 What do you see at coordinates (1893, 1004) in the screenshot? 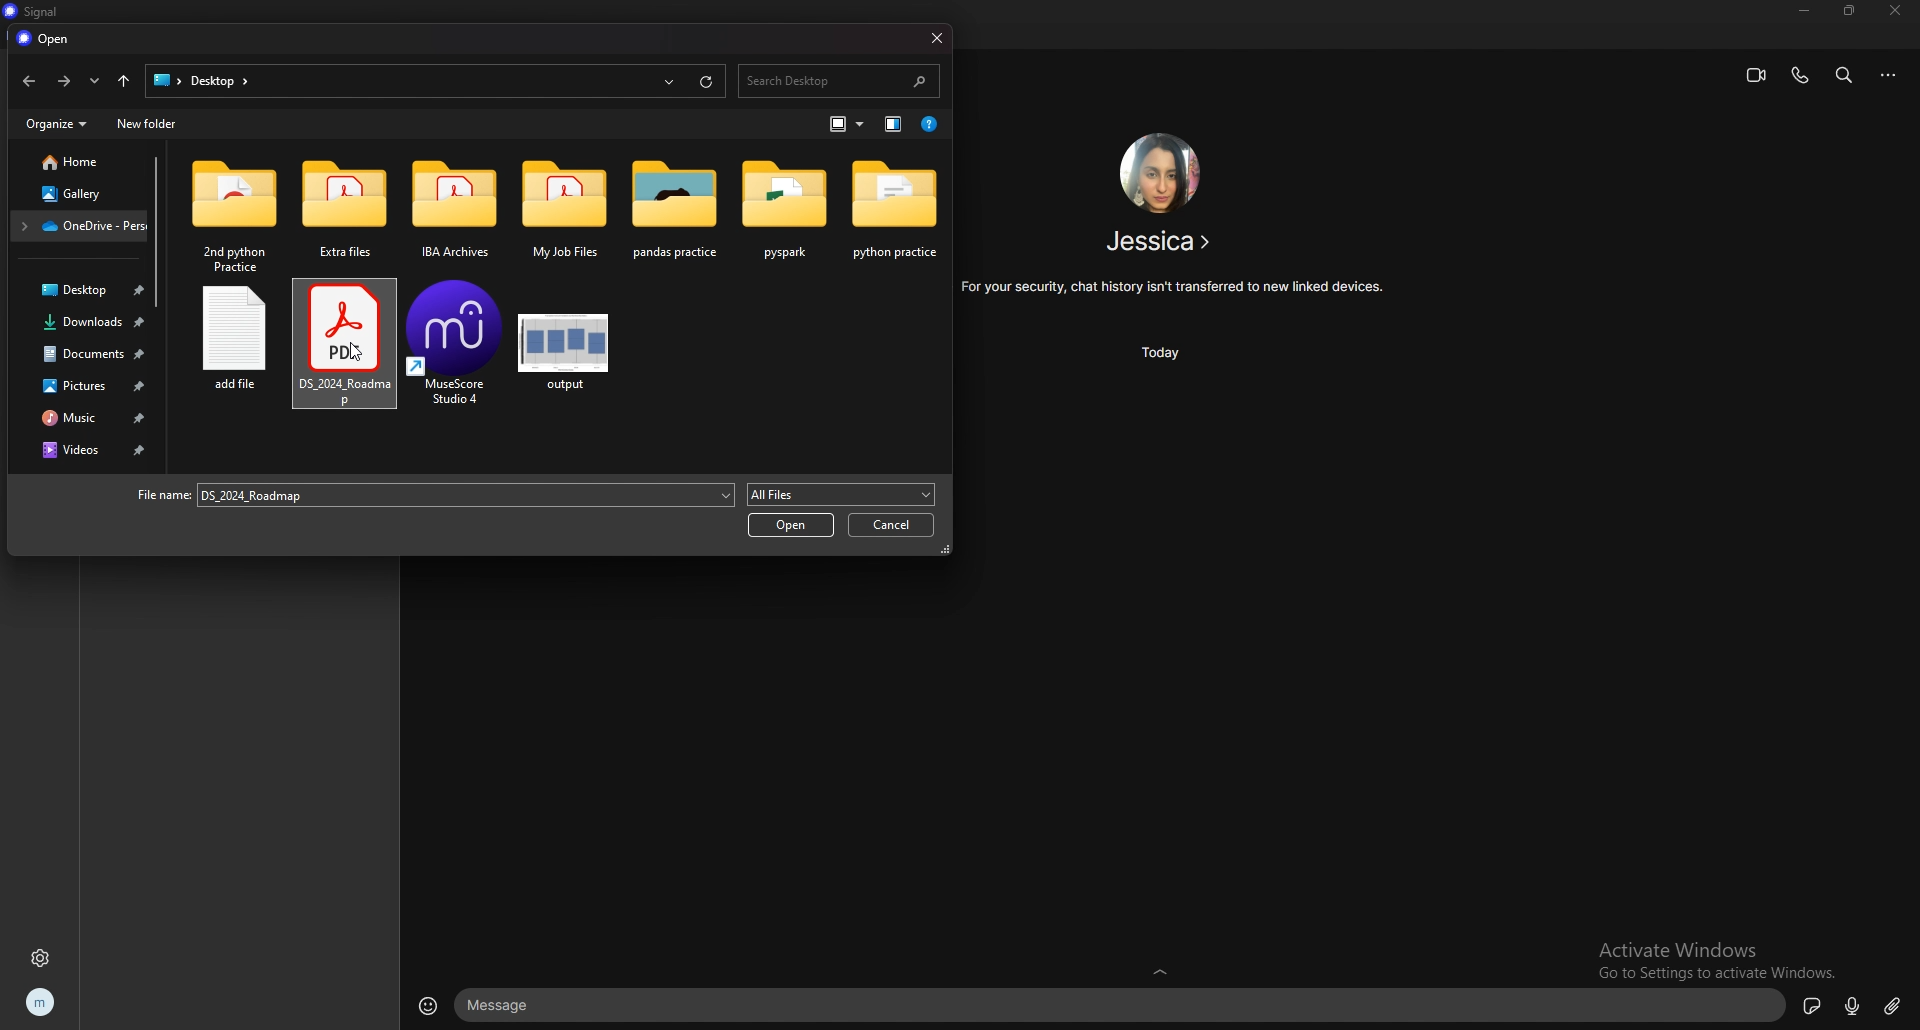
I see `attachment` at bounding box center [1893, 1004].